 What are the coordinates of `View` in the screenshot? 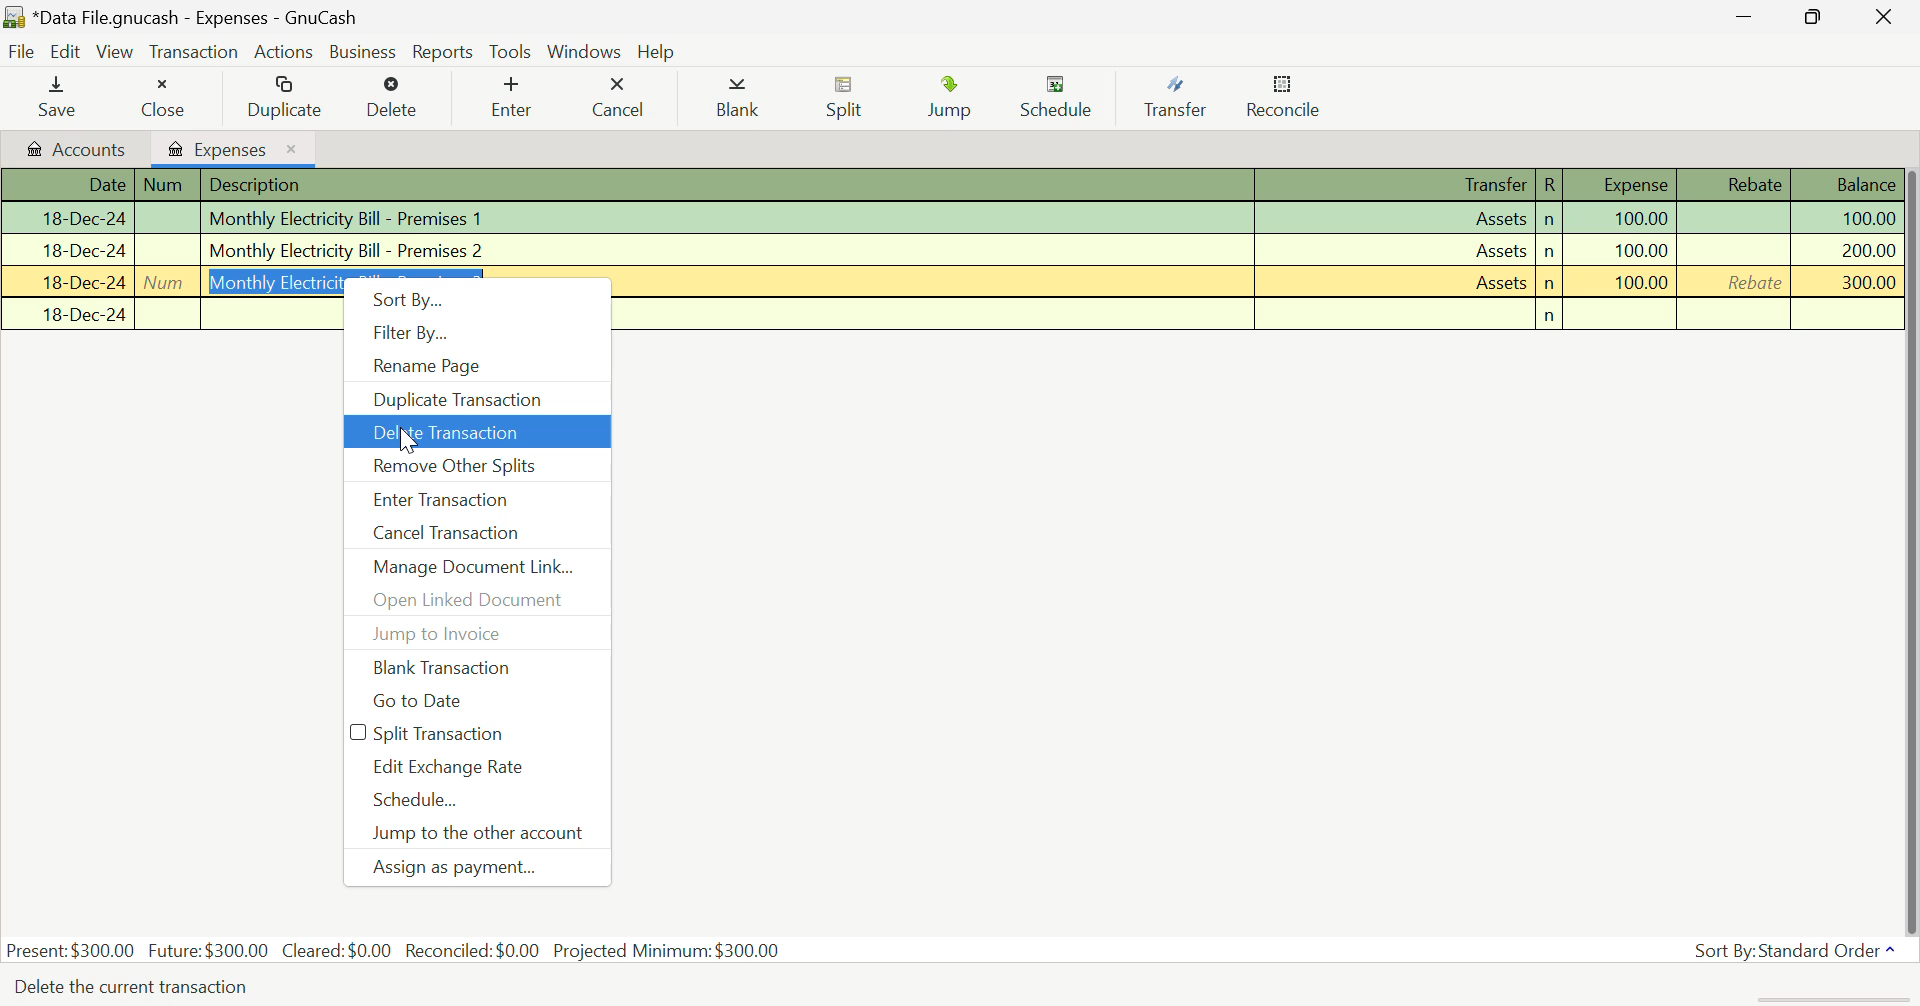 It's located at (116, 52).